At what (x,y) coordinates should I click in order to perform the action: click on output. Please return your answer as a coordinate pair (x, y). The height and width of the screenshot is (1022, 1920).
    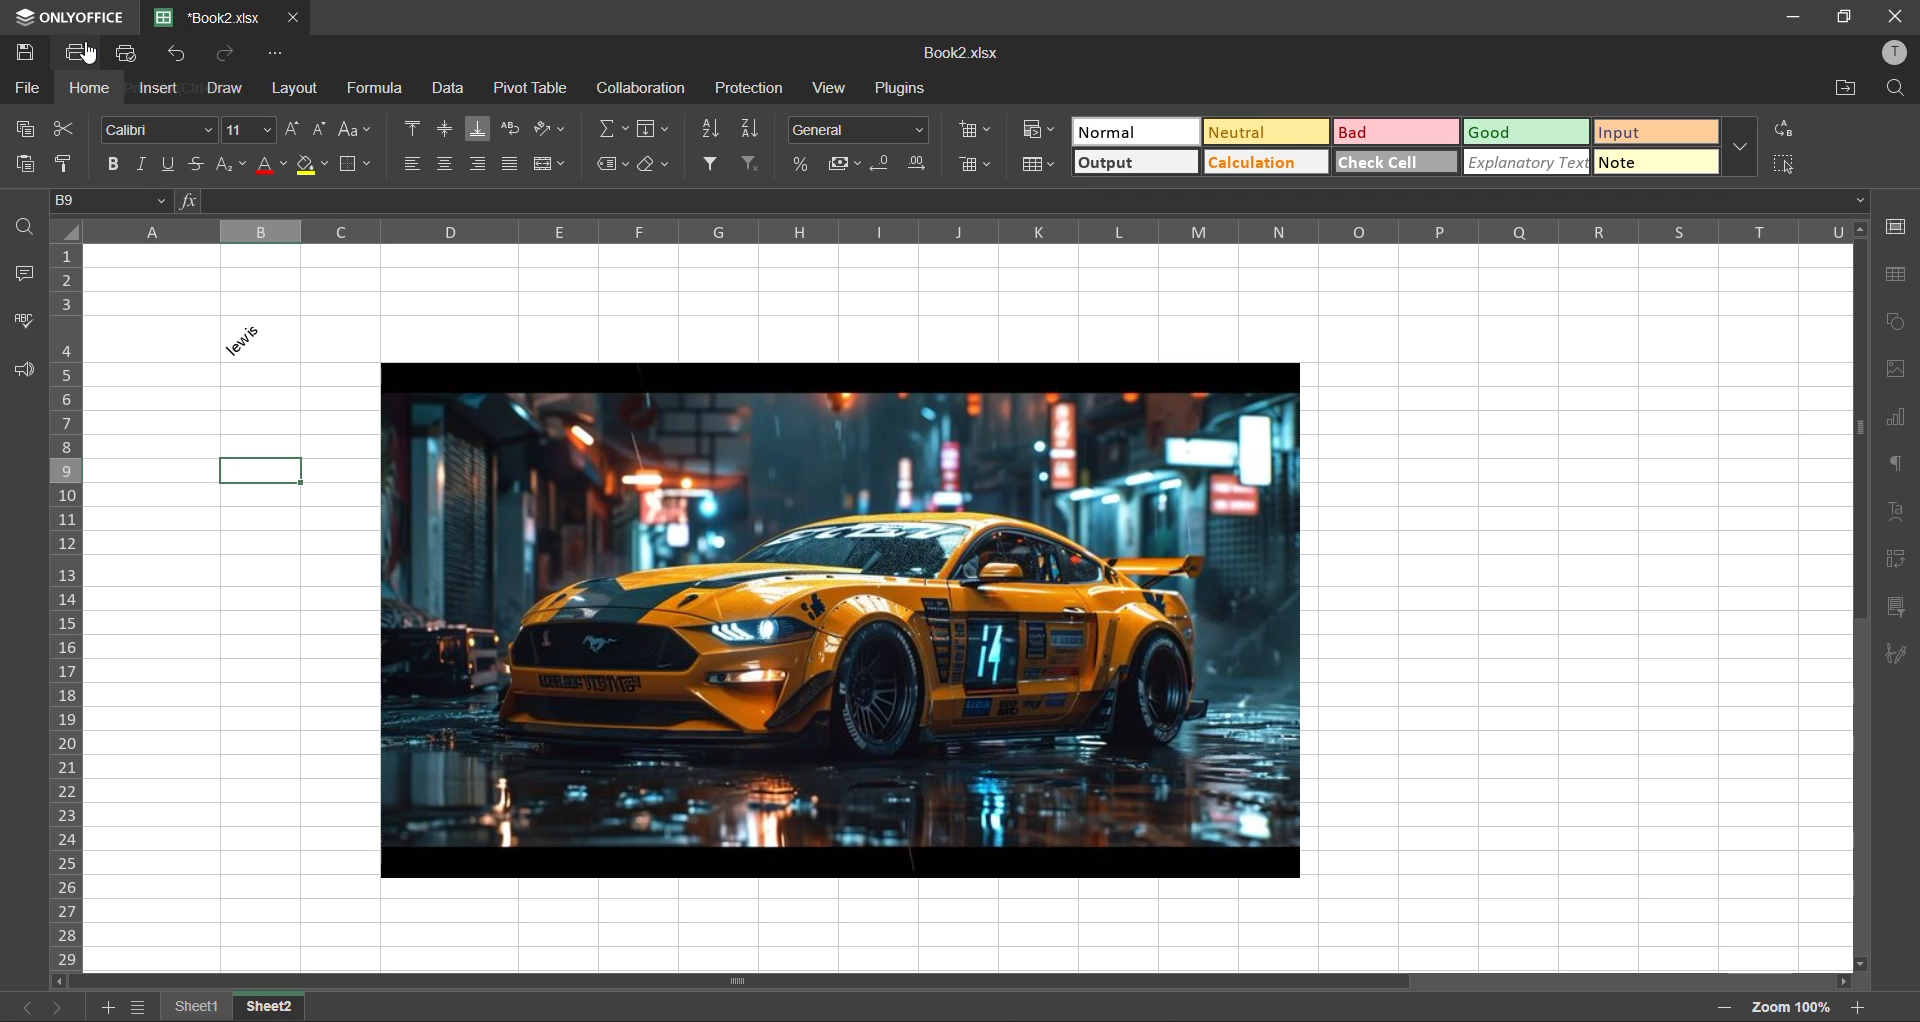
    Looking at the image, I should click on (1135, 163).